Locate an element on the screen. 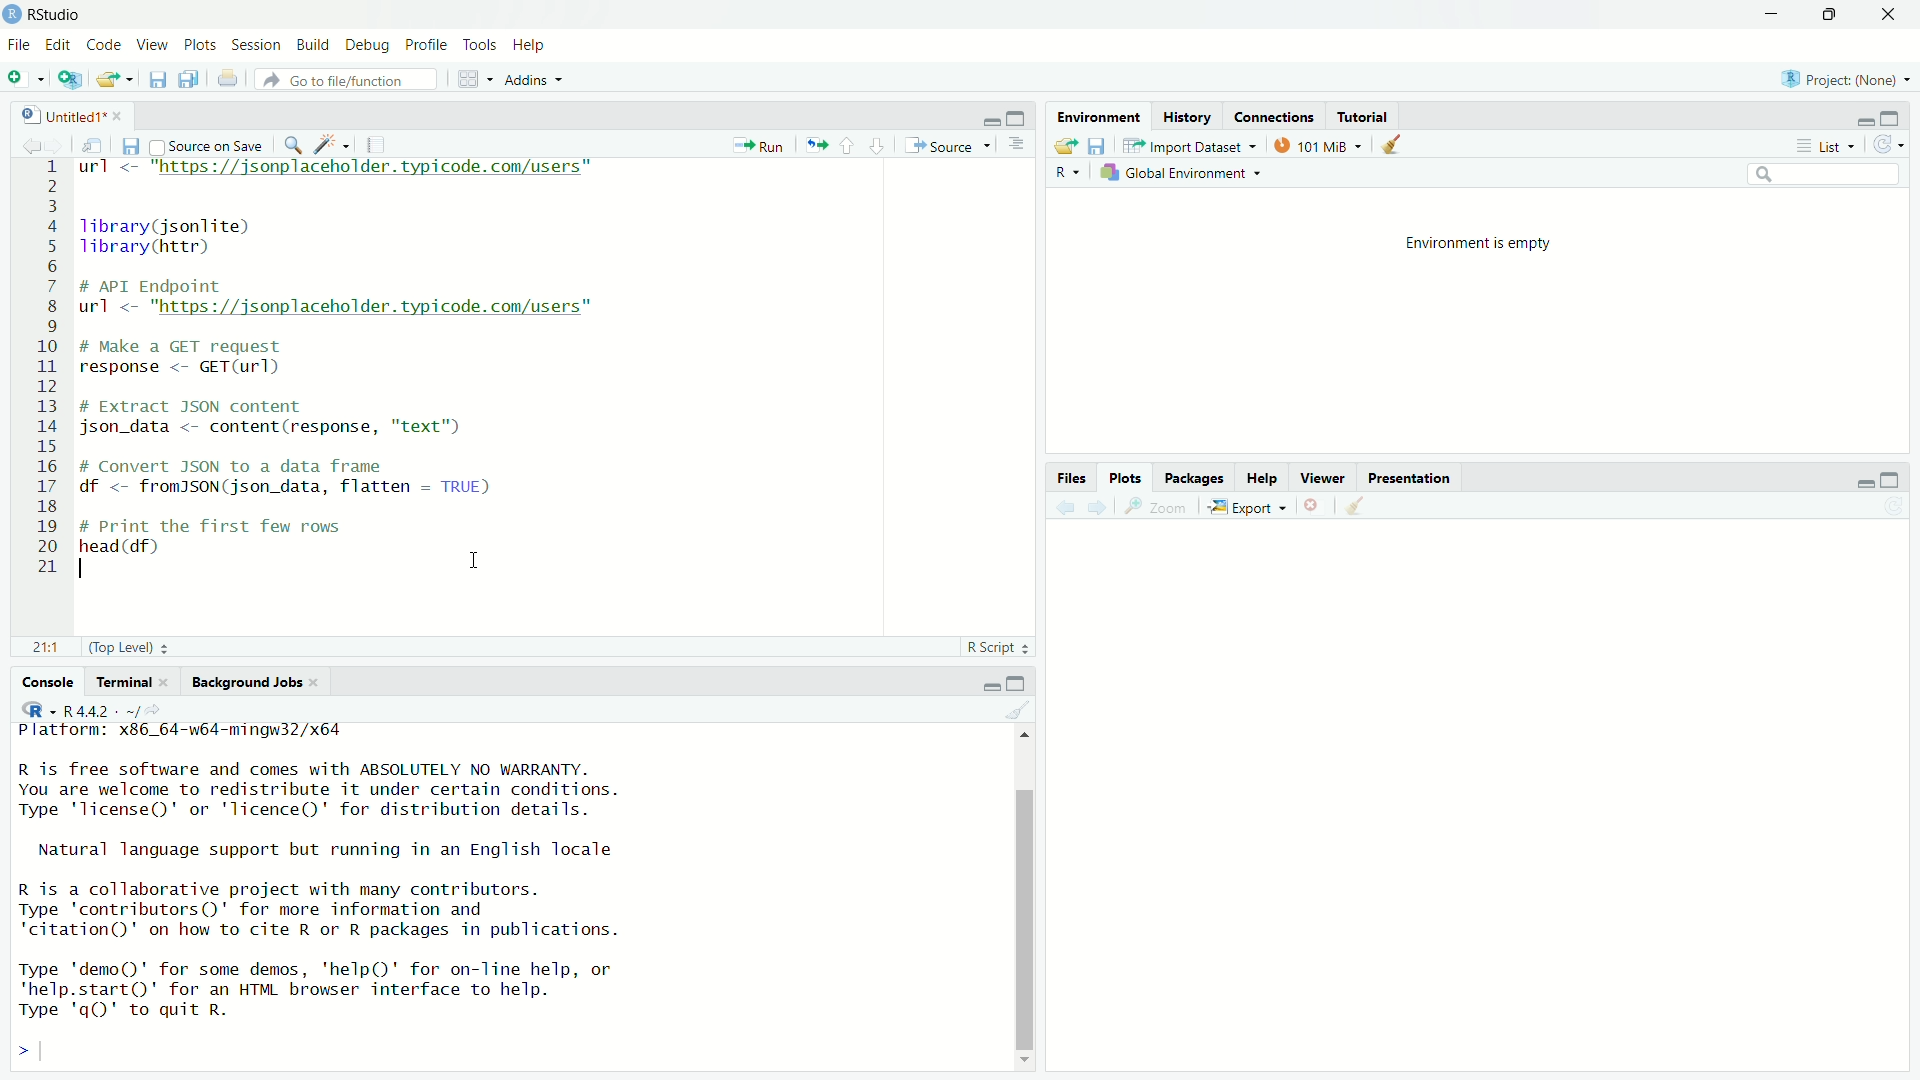 Image resolution: width=1920 pixels, height=1080 pixels. Plots is located at coordinates (1123, 478).